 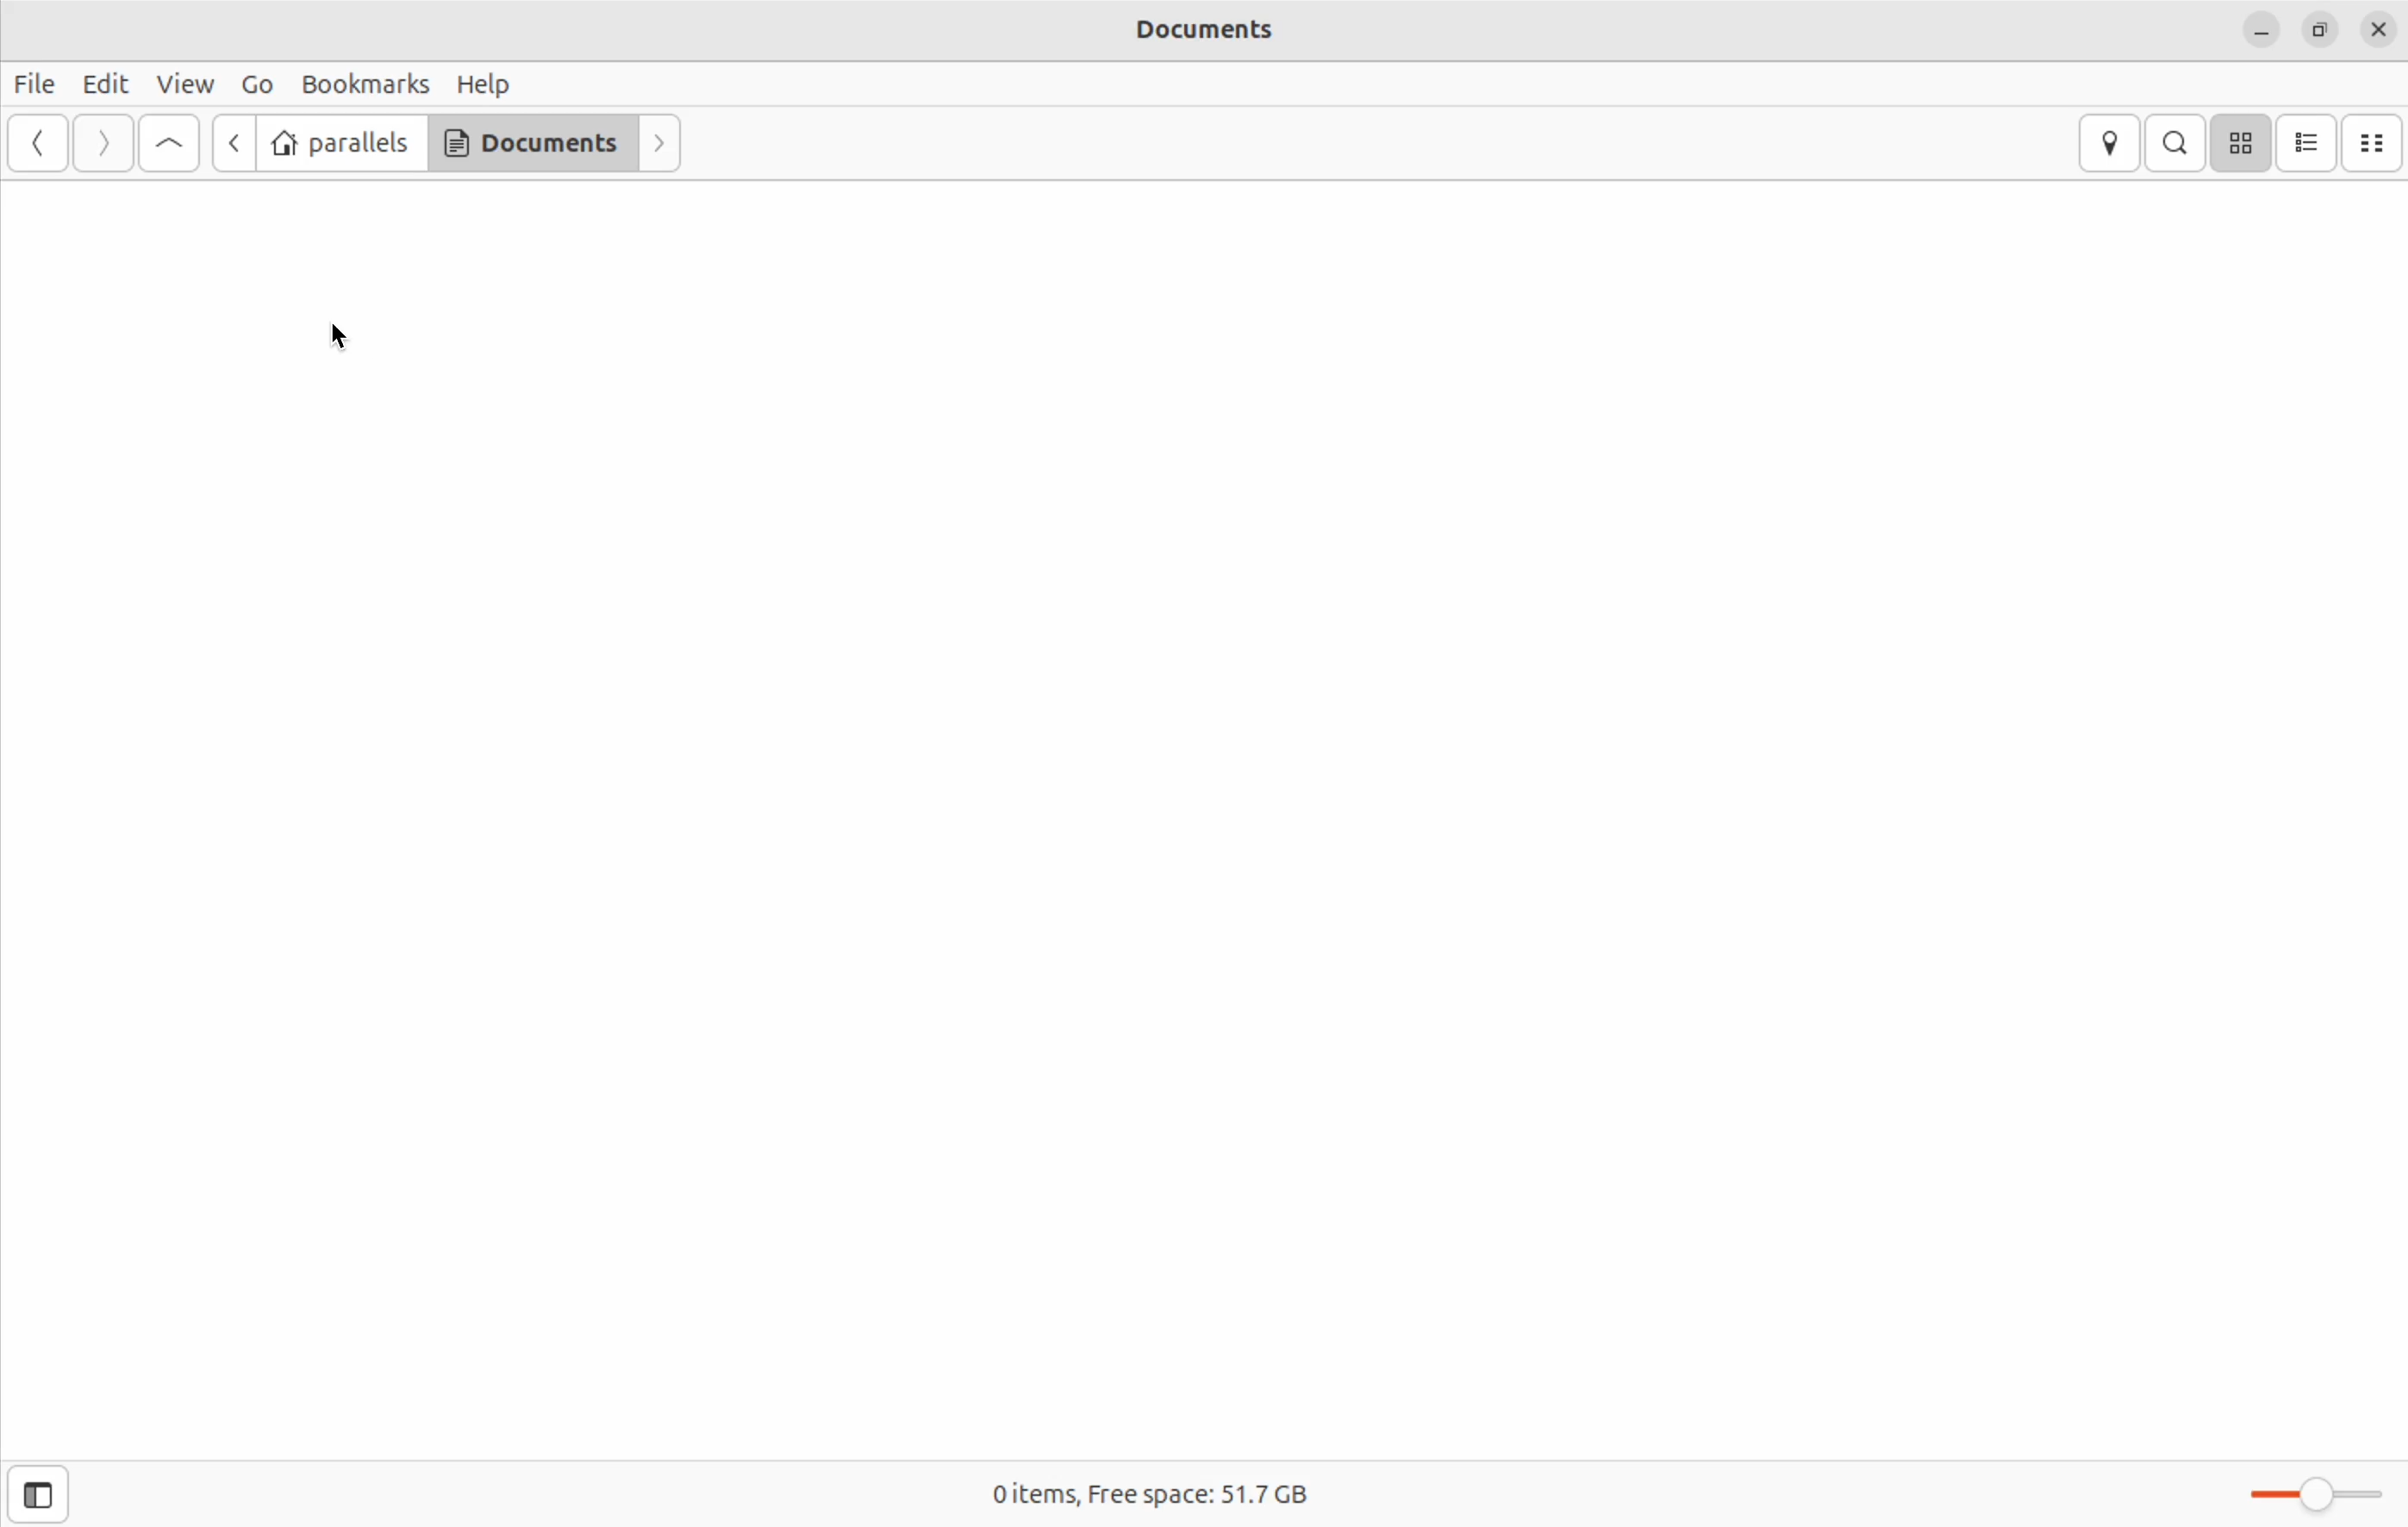 What do you see at coordinates (2380, 29) in the screenshot?
I see `close` at bounding box center [2380, 29].